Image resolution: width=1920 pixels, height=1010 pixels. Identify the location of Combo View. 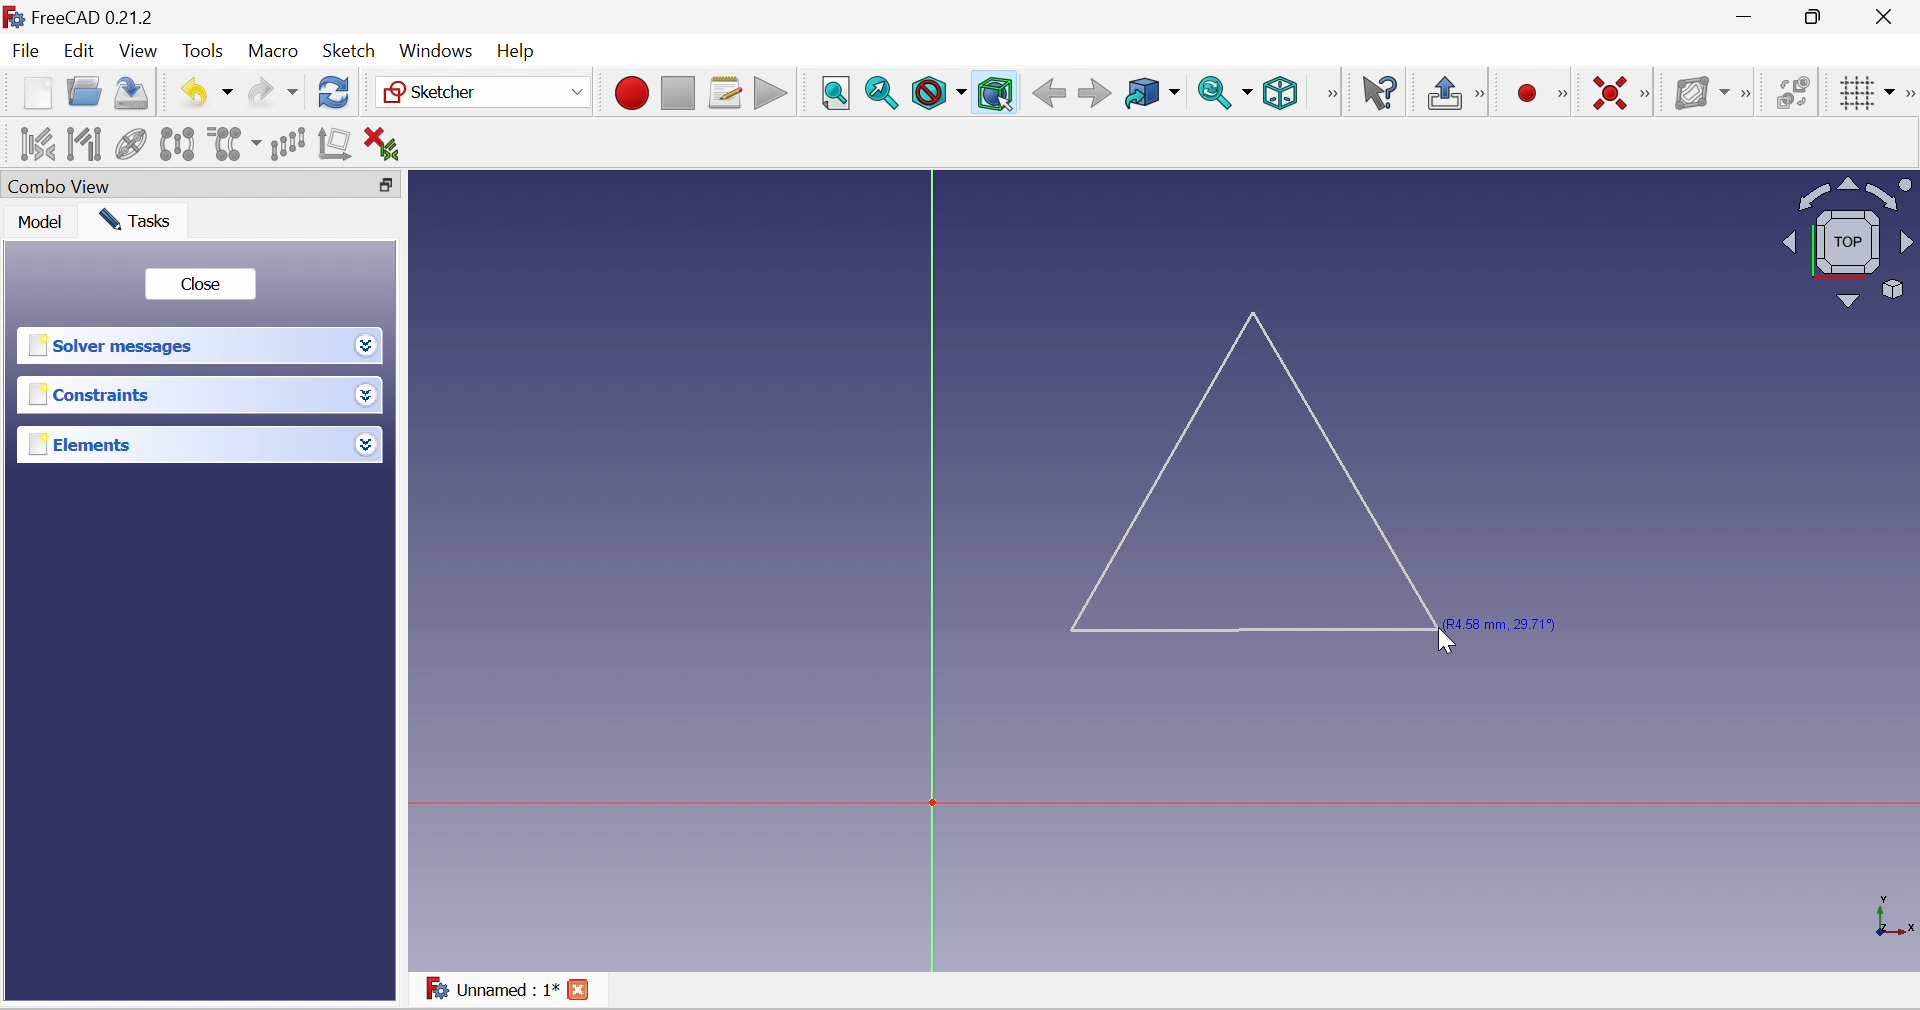
(179, 185).